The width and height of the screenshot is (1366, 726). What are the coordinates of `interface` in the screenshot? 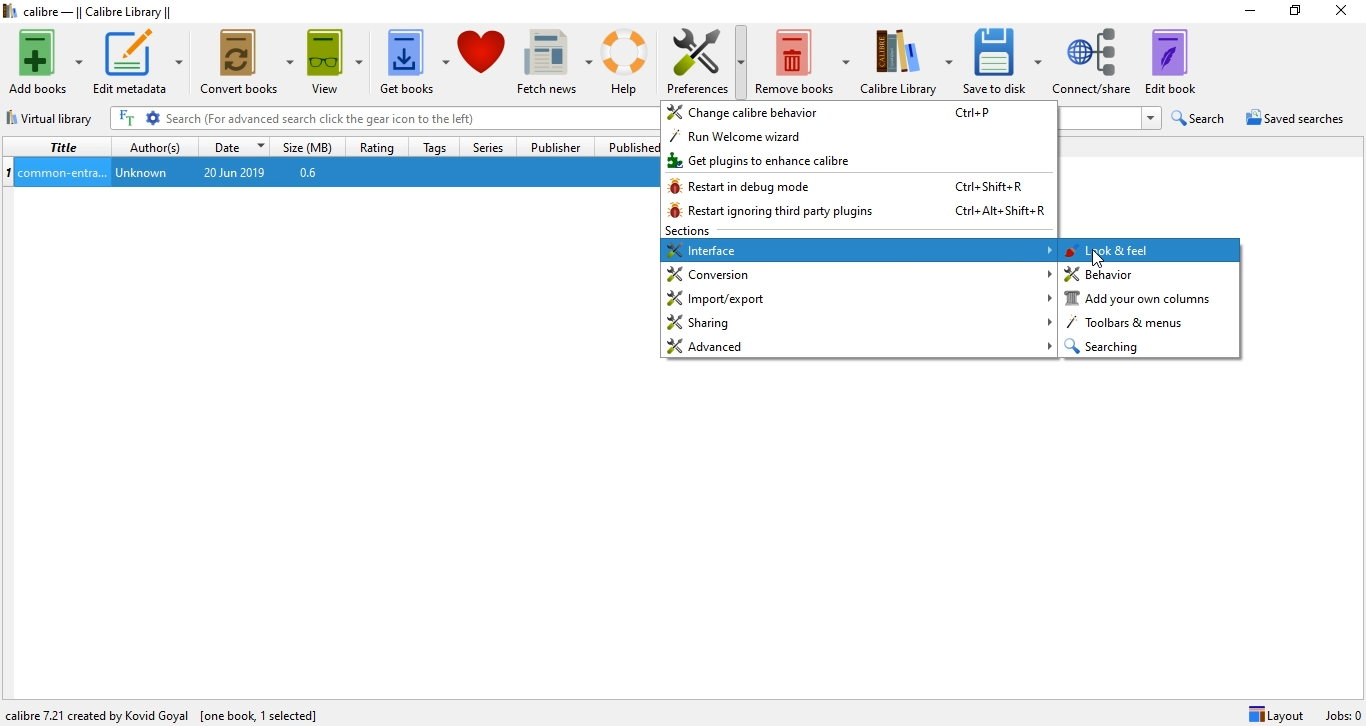 It's located at (859, 250).